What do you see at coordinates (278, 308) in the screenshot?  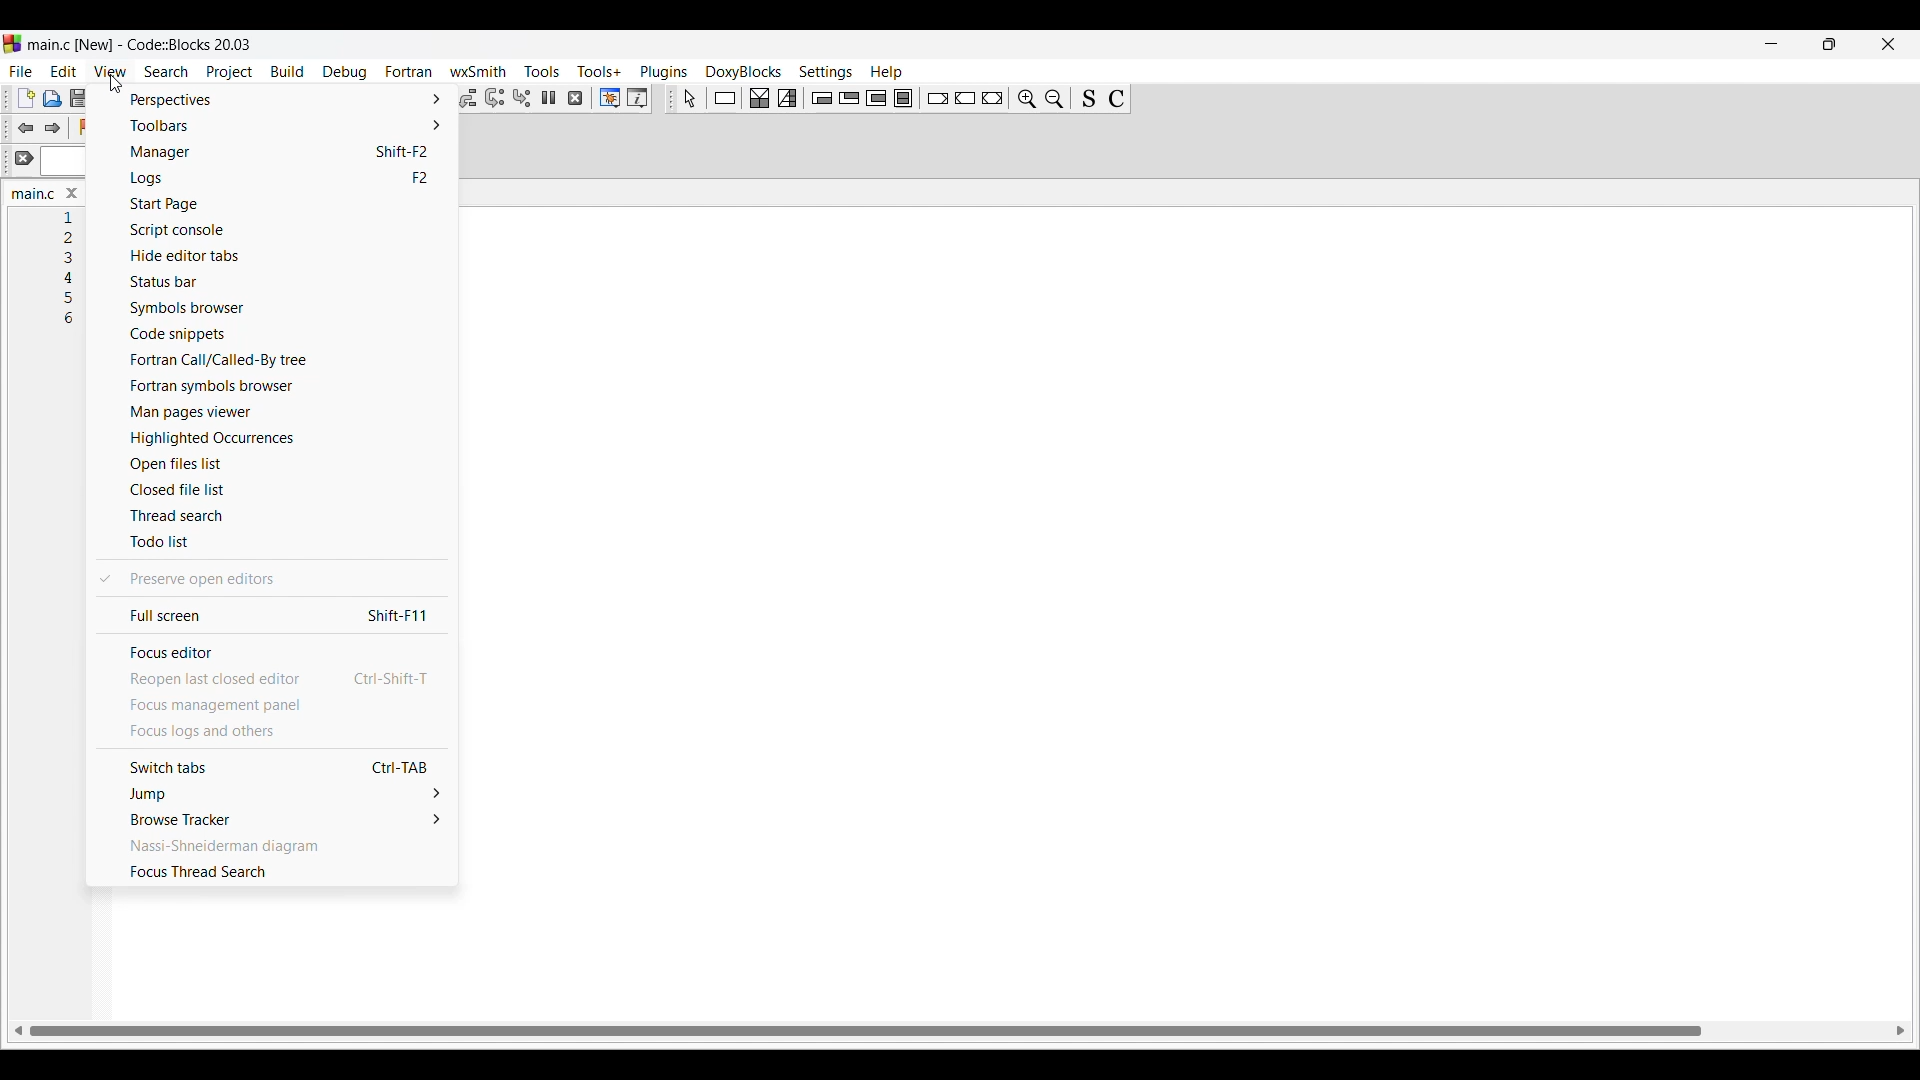 I see `Symbols browser` at bounding box center [278, 308].